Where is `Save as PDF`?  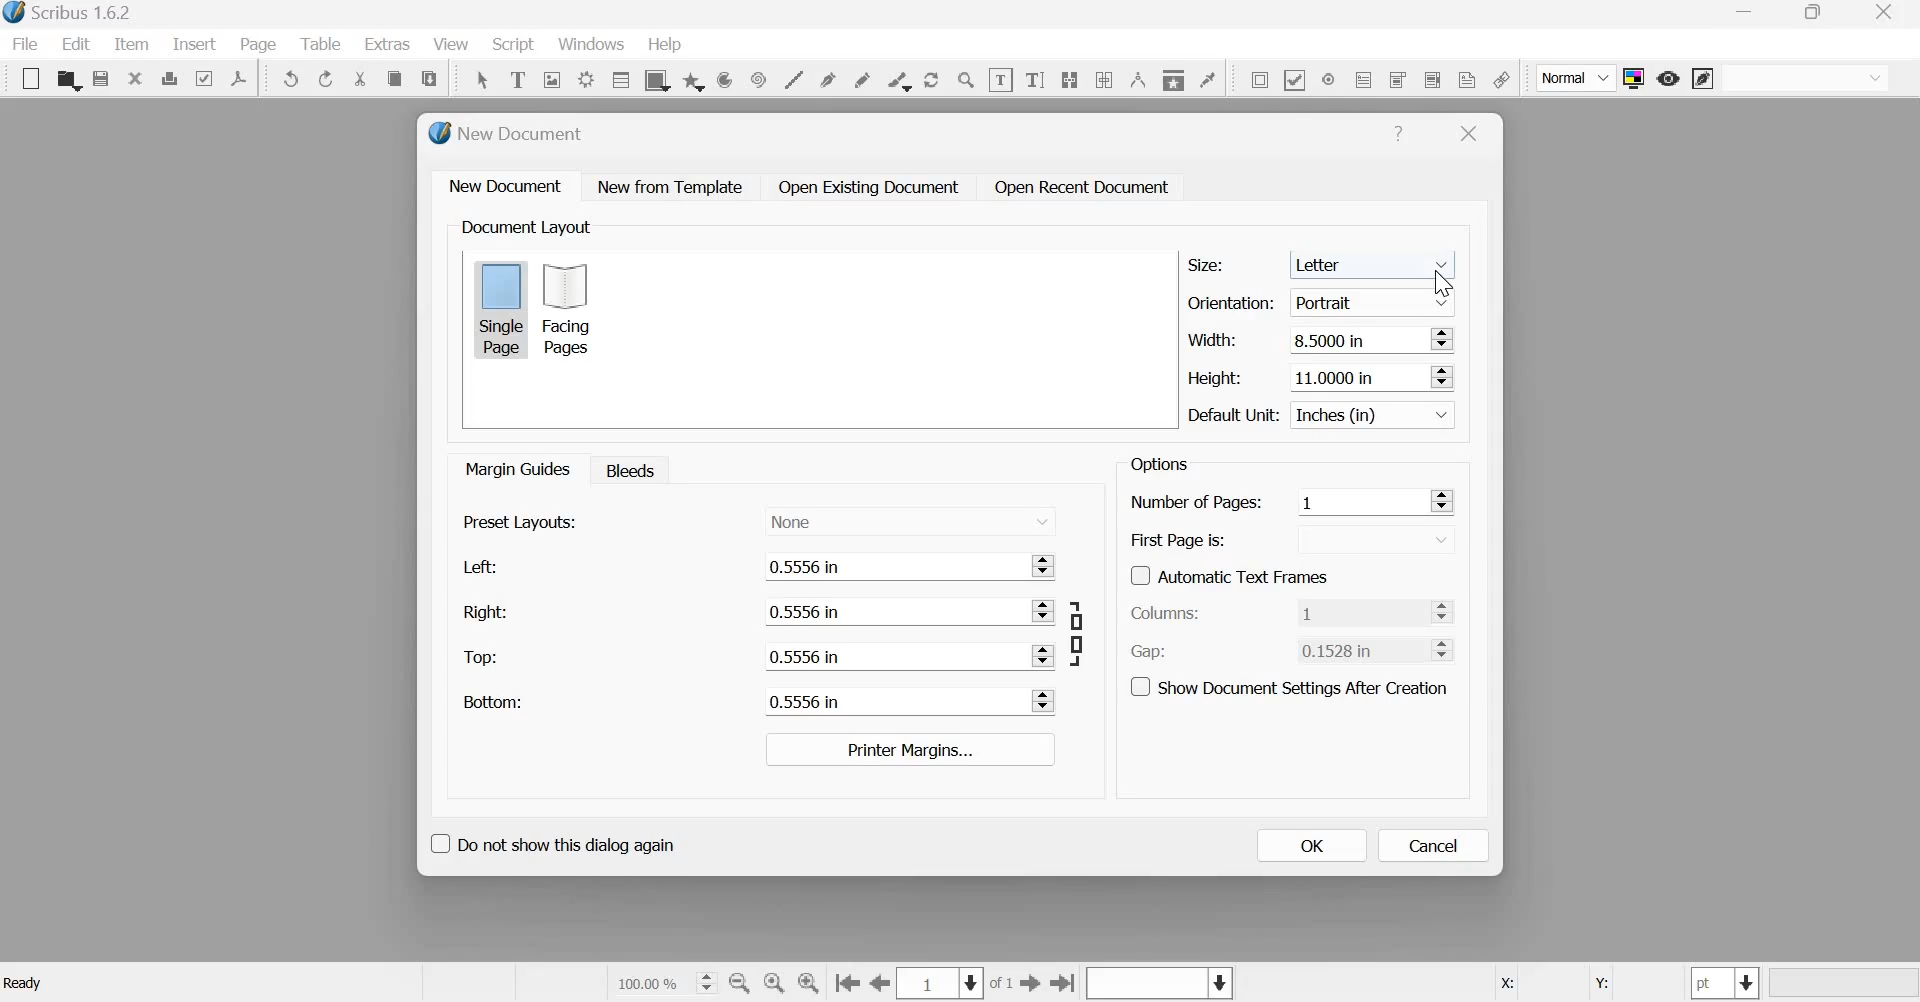 Save as PDF is located at coordinates (240, 78).